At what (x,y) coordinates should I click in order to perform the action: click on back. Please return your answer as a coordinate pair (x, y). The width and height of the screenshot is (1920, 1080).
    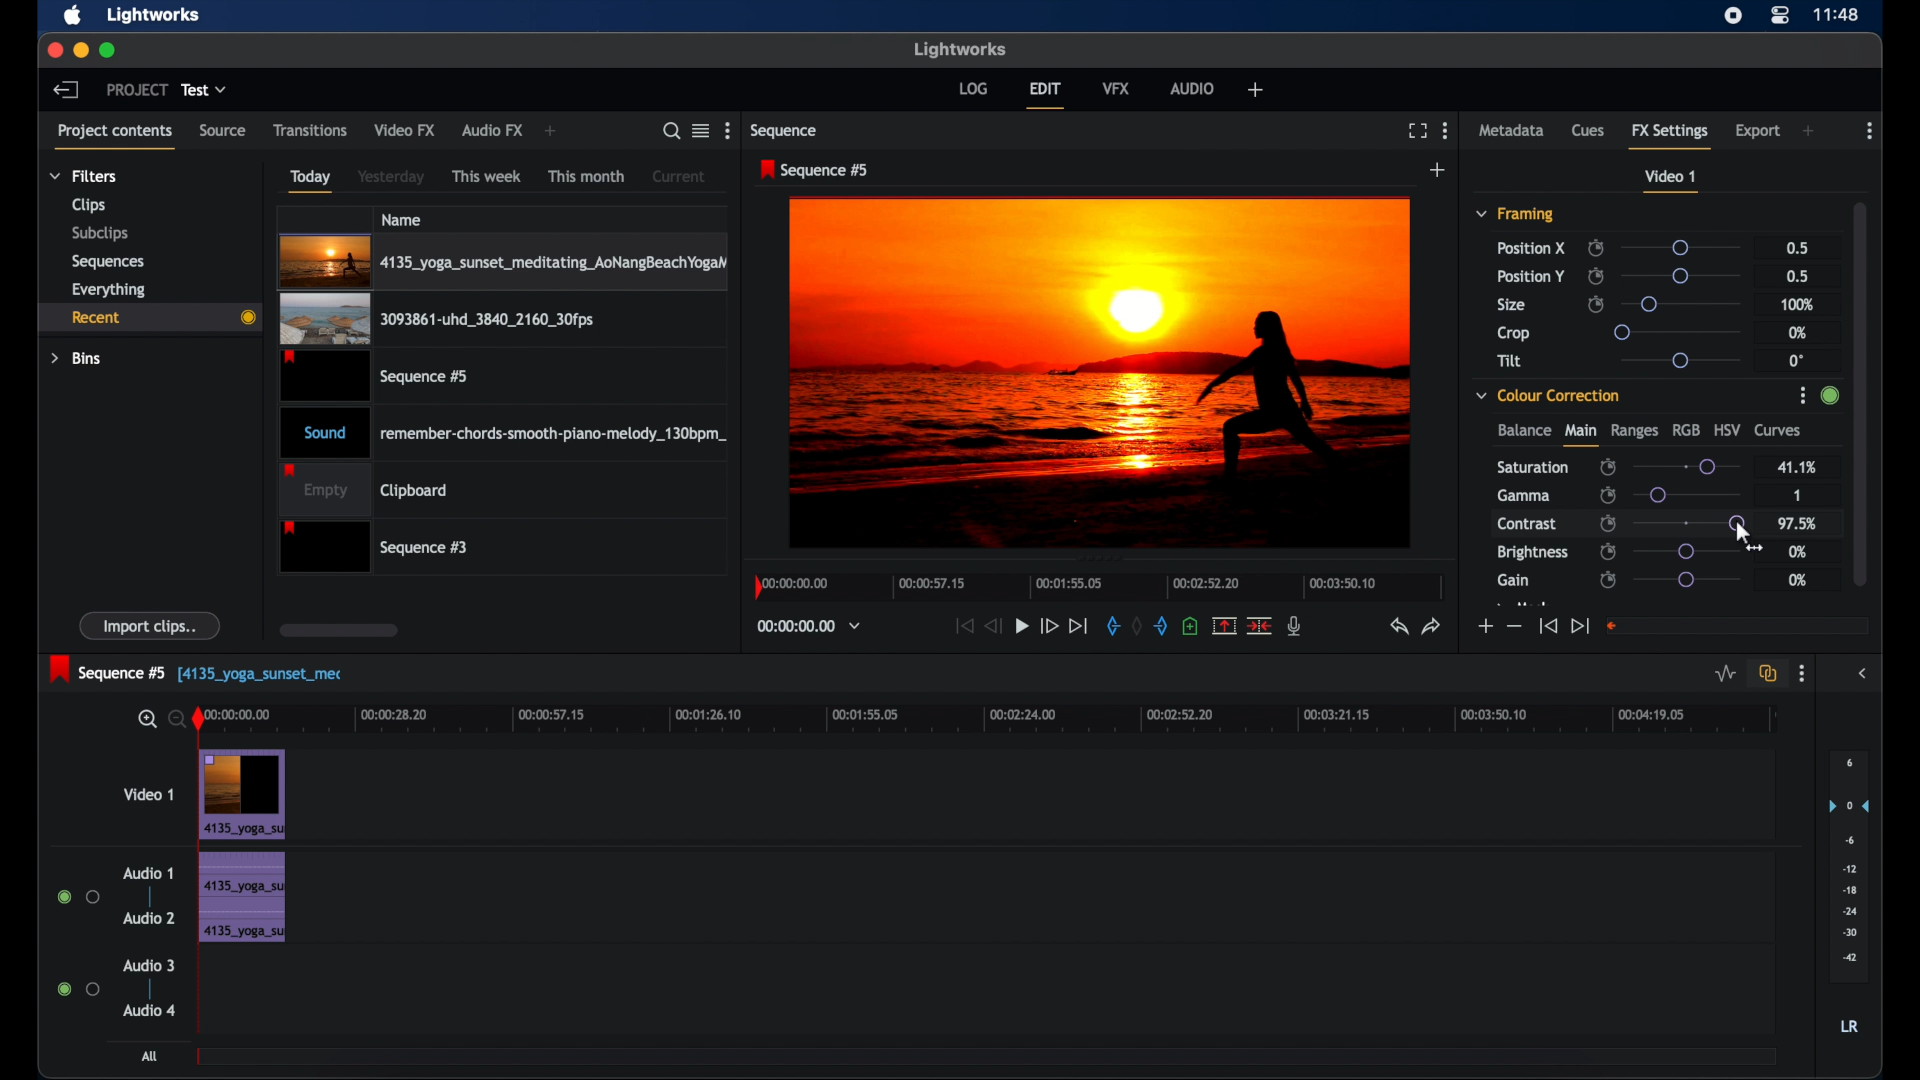
    Looking at the image, I should click on (66, 89).